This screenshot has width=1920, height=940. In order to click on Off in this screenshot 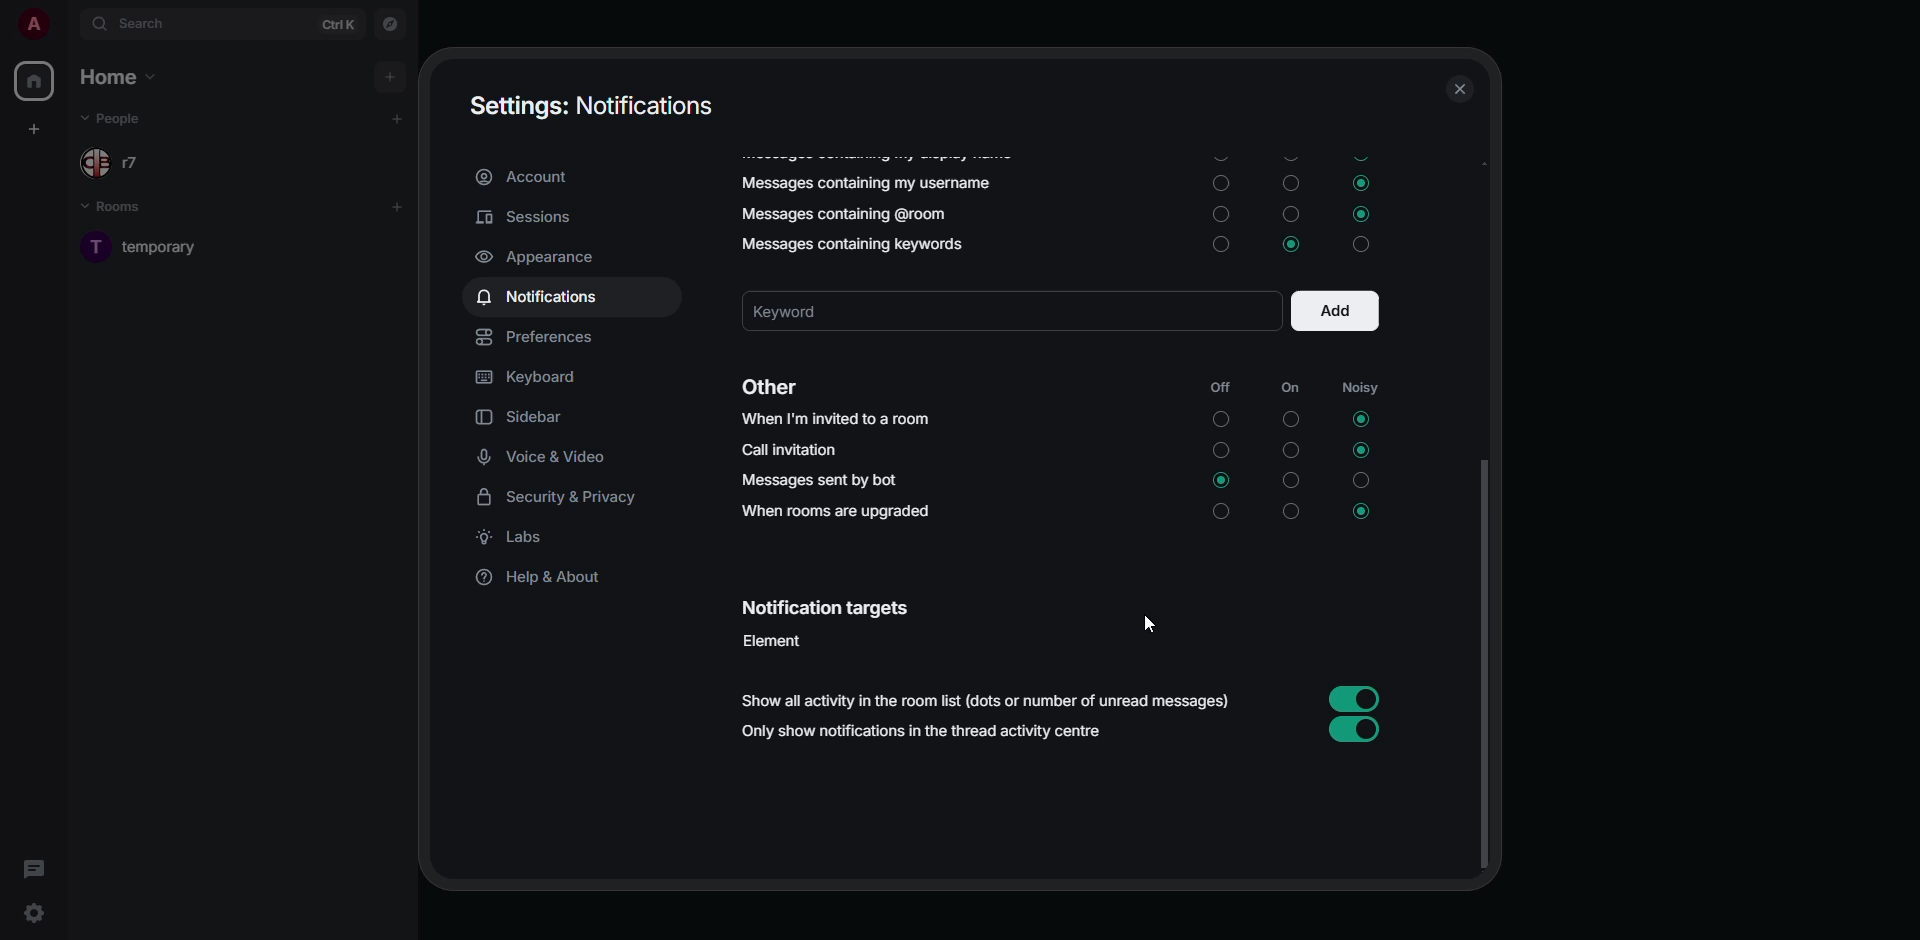, I will do `click(1220, 420)`.